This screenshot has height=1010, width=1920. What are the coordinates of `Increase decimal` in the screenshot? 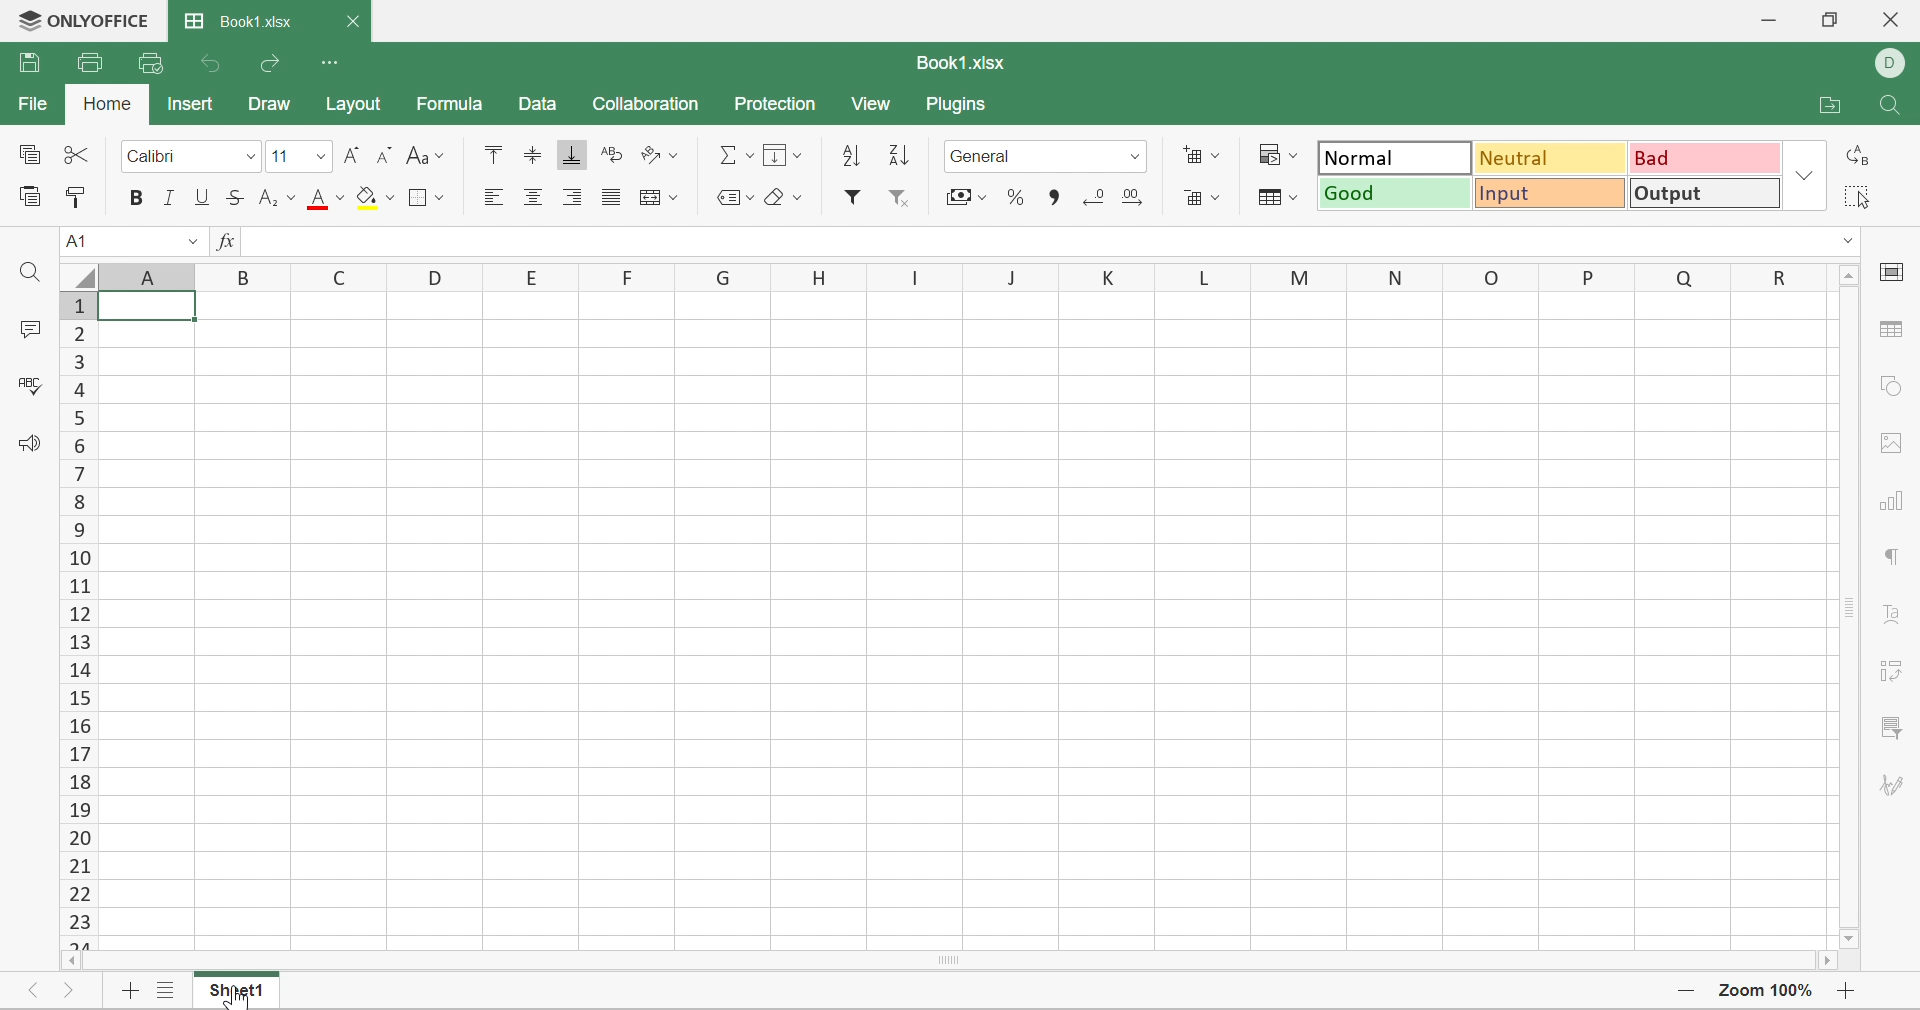 It's located at (1132, 196).